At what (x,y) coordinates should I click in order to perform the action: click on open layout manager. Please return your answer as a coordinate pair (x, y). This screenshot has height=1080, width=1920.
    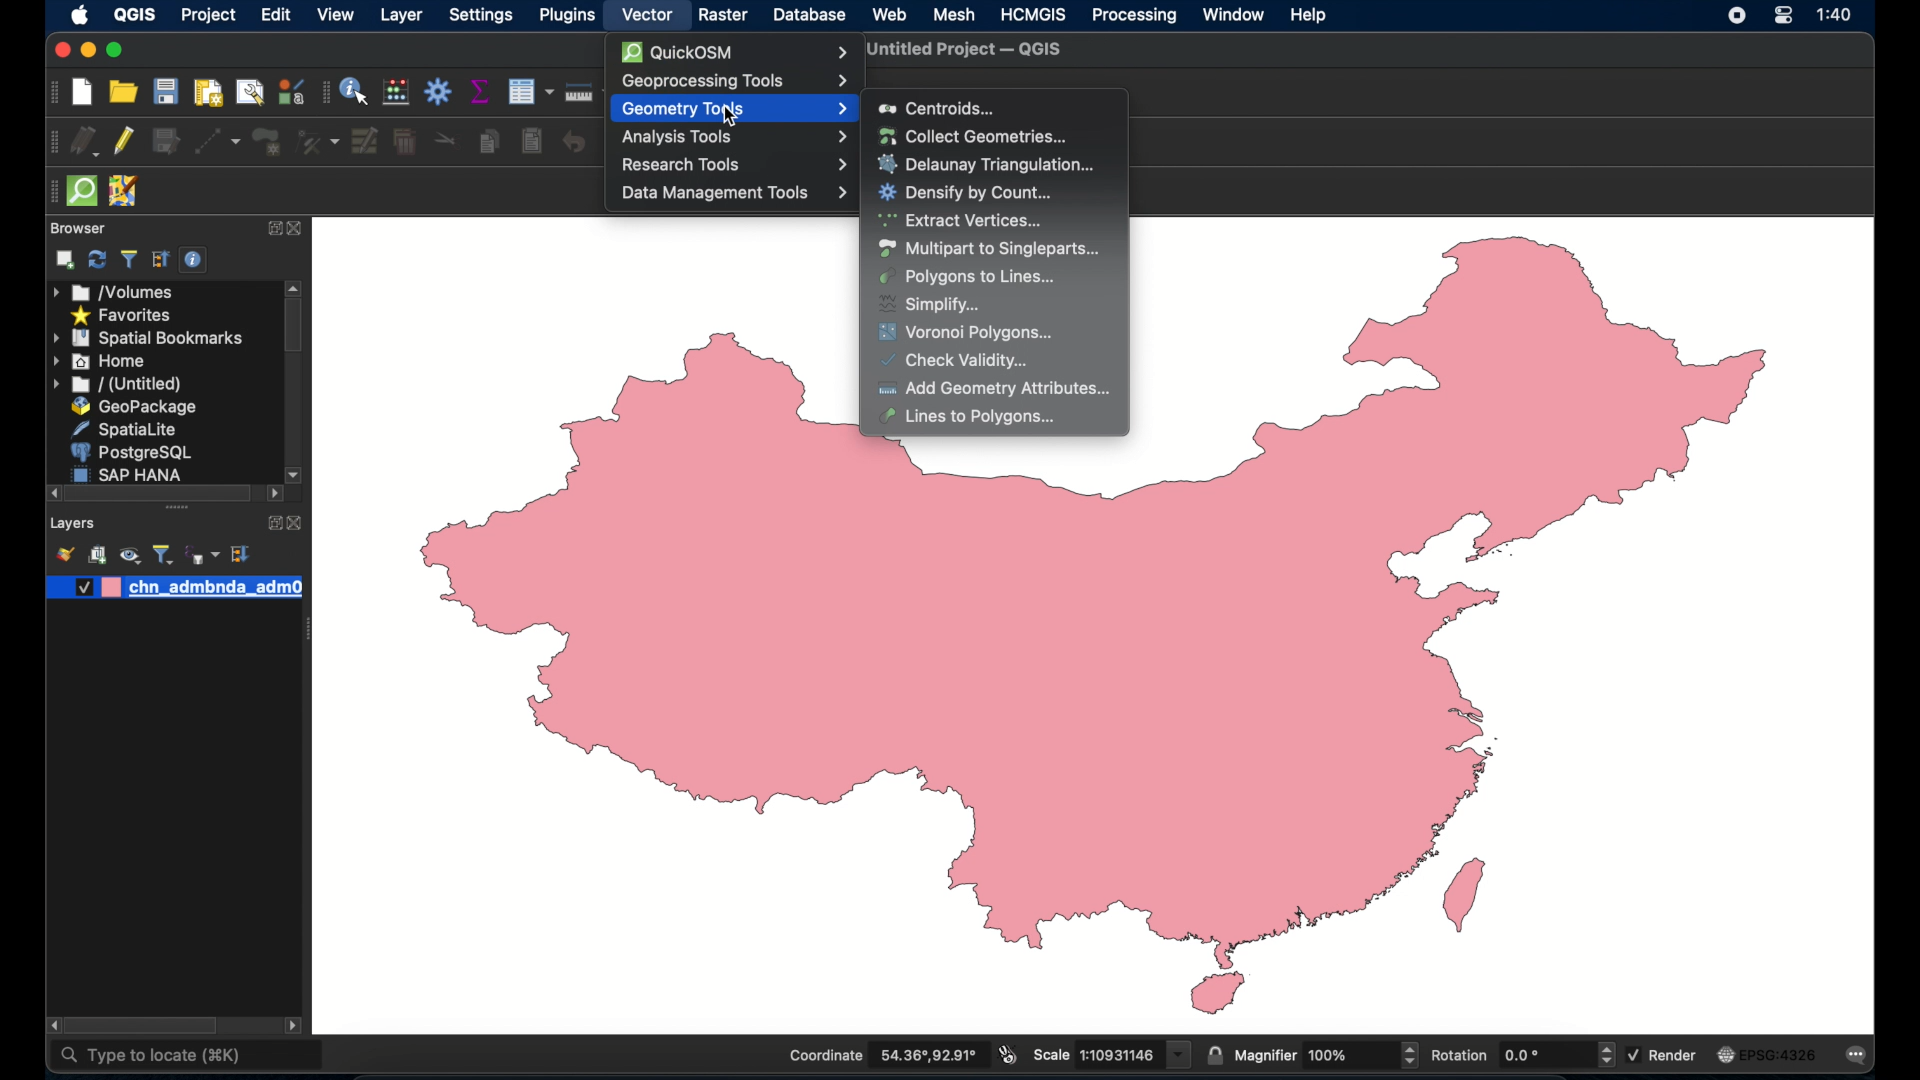
    Looking at the image, I should click on (251, 92).